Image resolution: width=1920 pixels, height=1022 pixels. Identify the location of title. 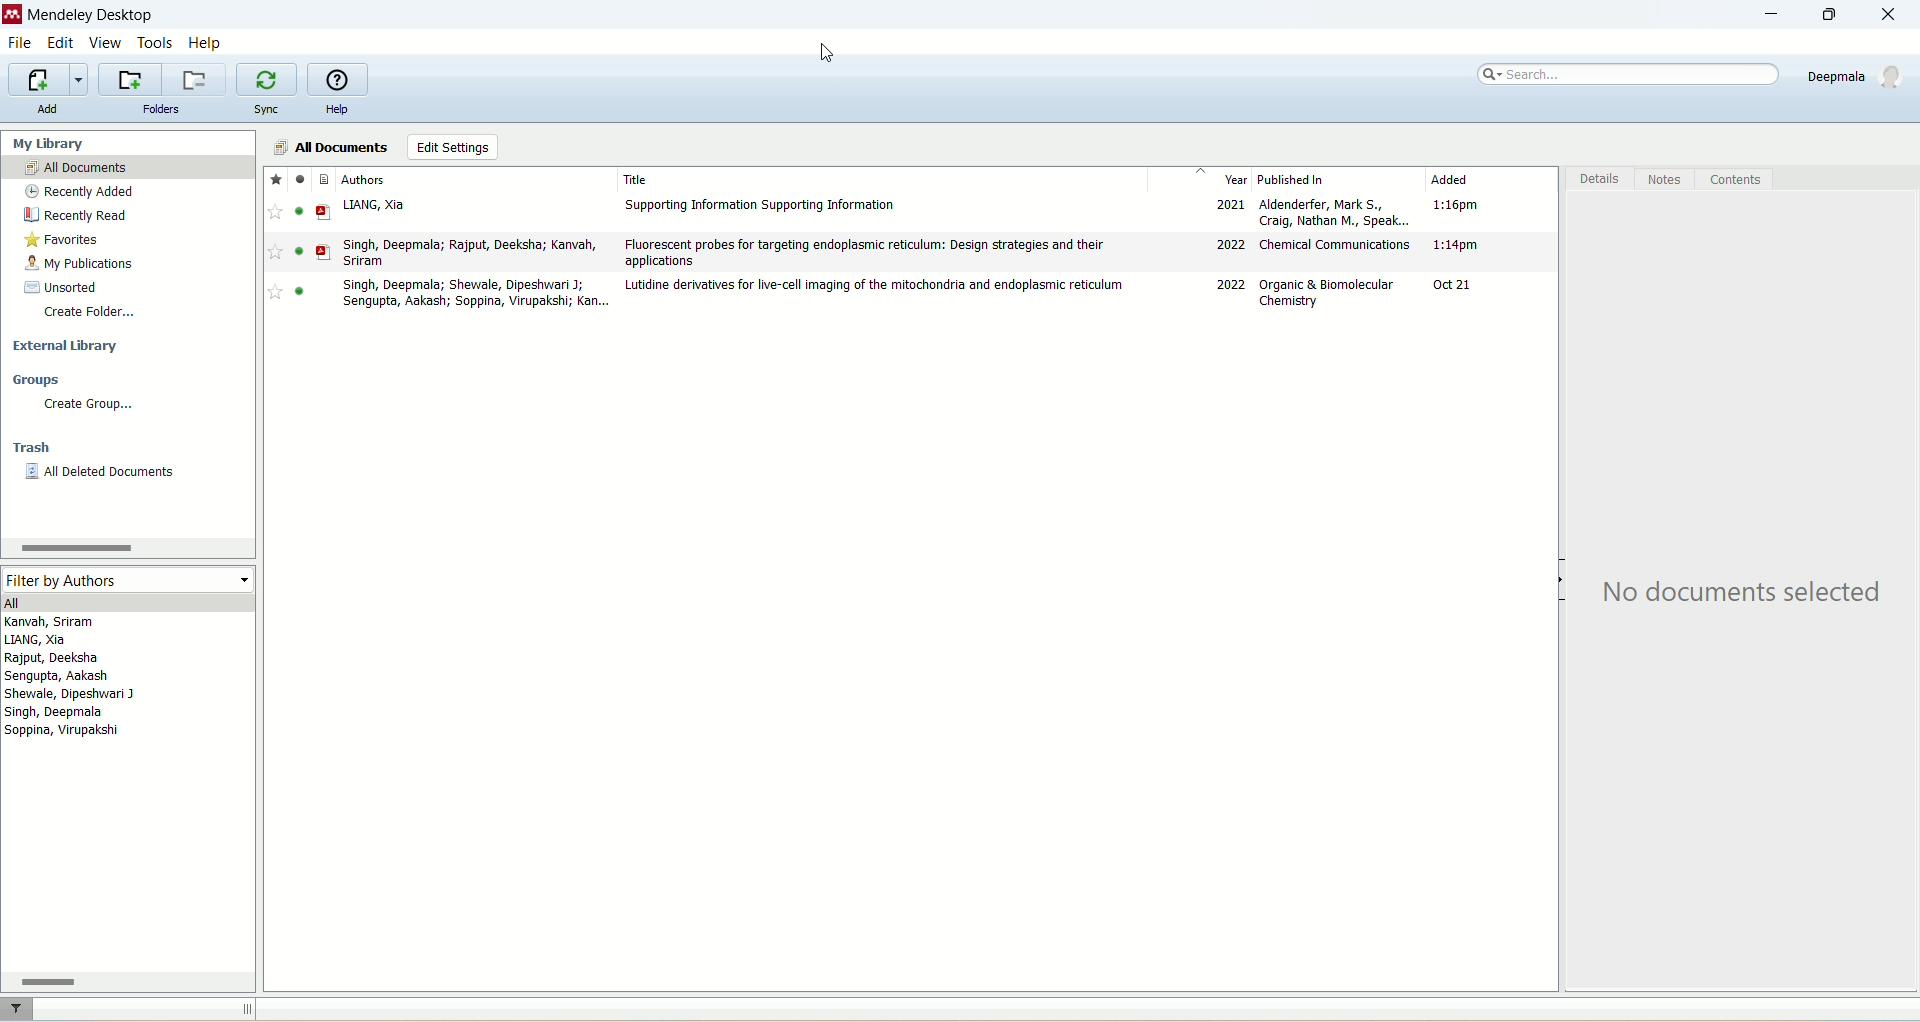
(877, 175).